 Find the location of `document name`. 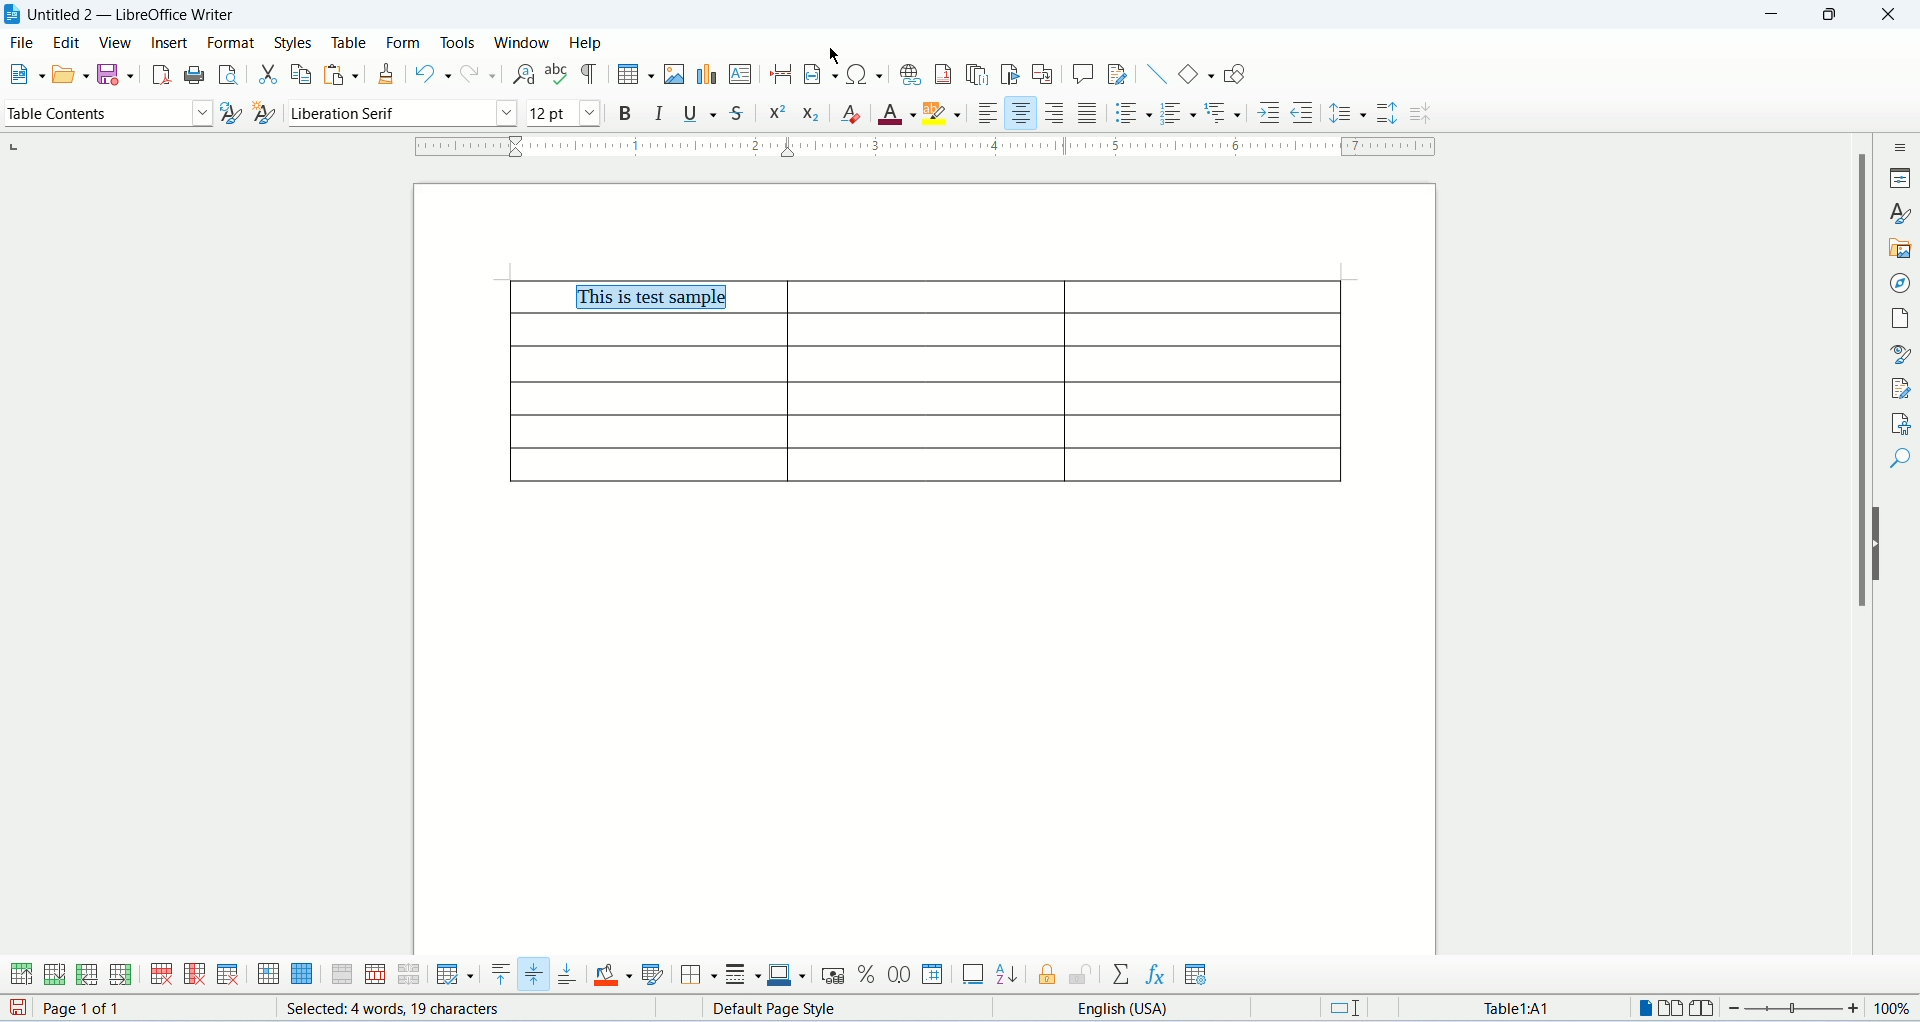

document name is located at coordinates (141, 13).